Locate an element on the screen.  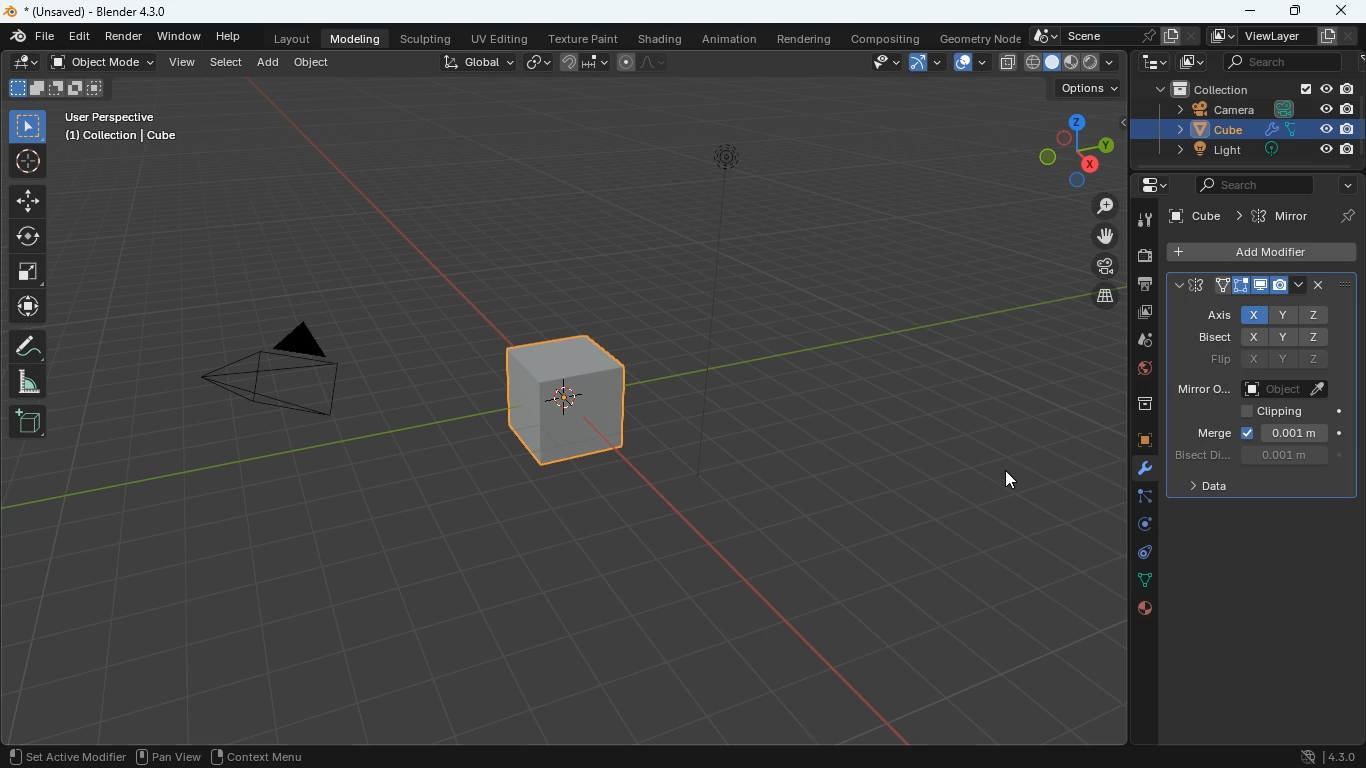
xyz is located at coordinates (1285, 338).